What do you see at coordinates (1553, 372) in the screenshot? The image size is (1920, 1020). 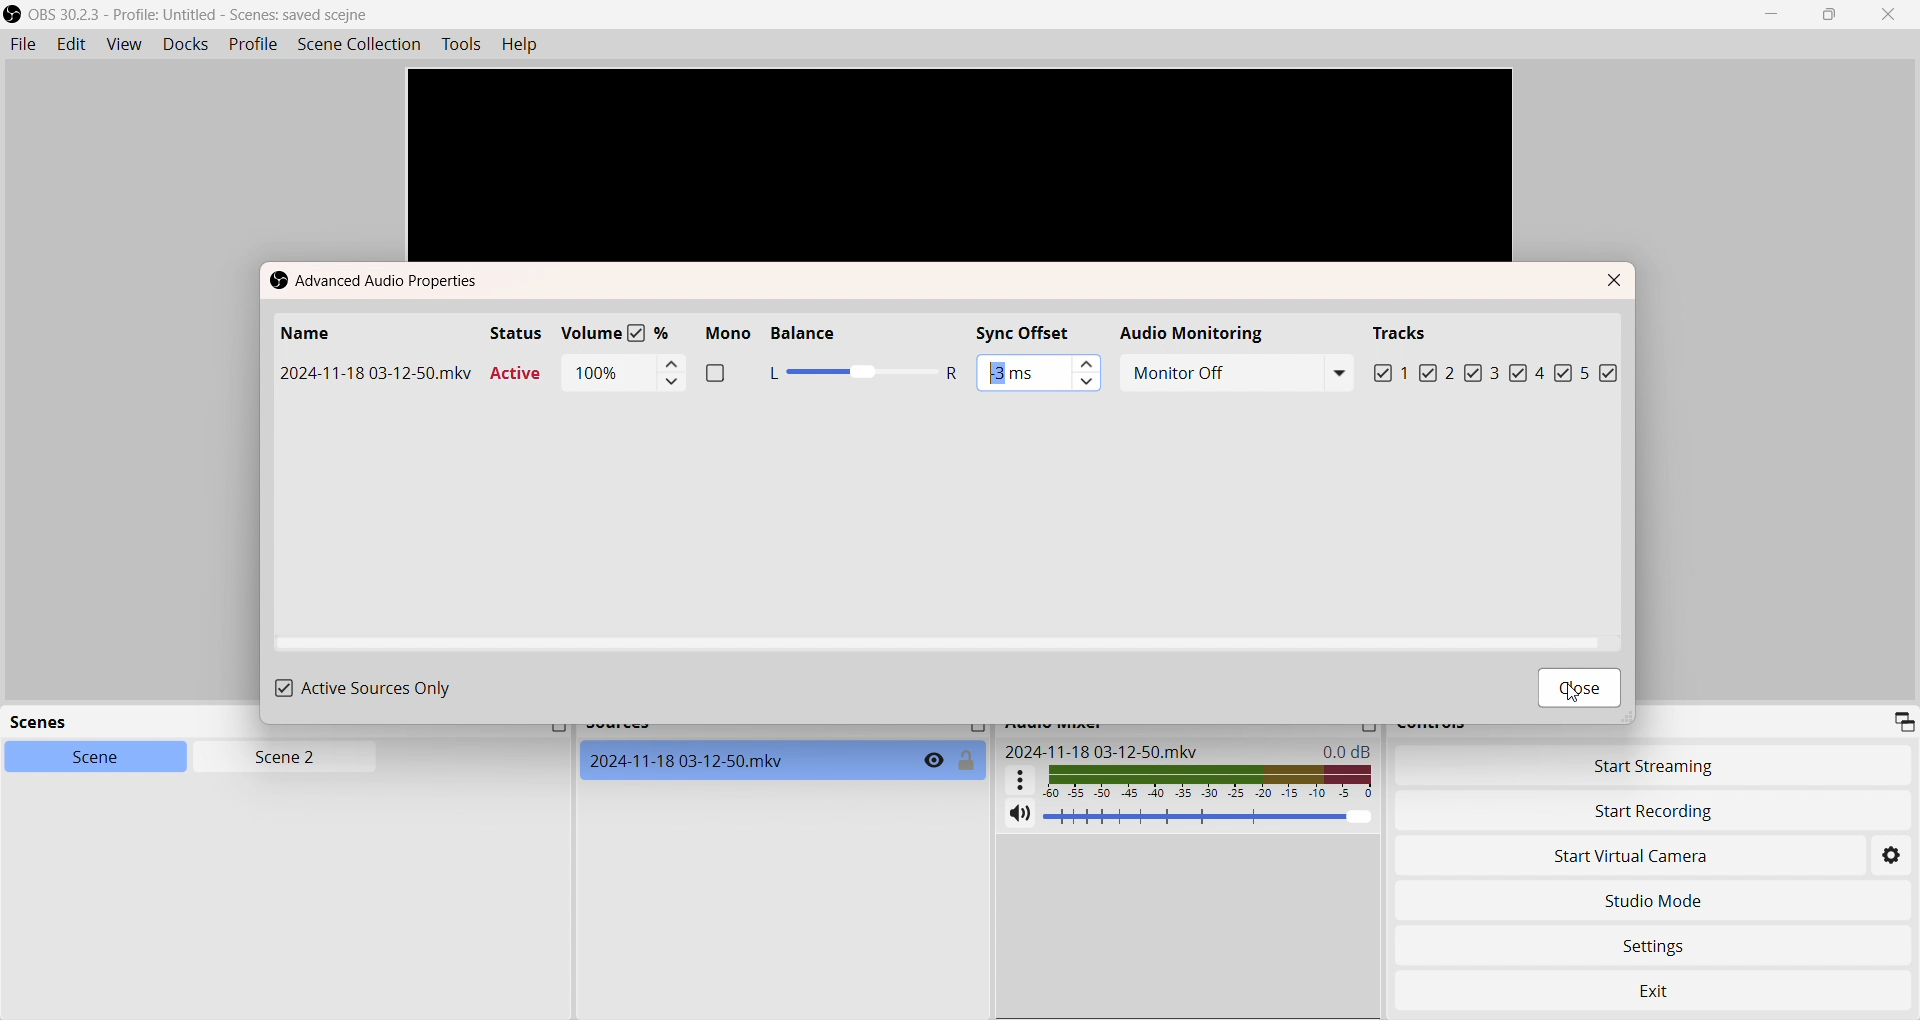 I see `4` at bounding box center [1553, 372].